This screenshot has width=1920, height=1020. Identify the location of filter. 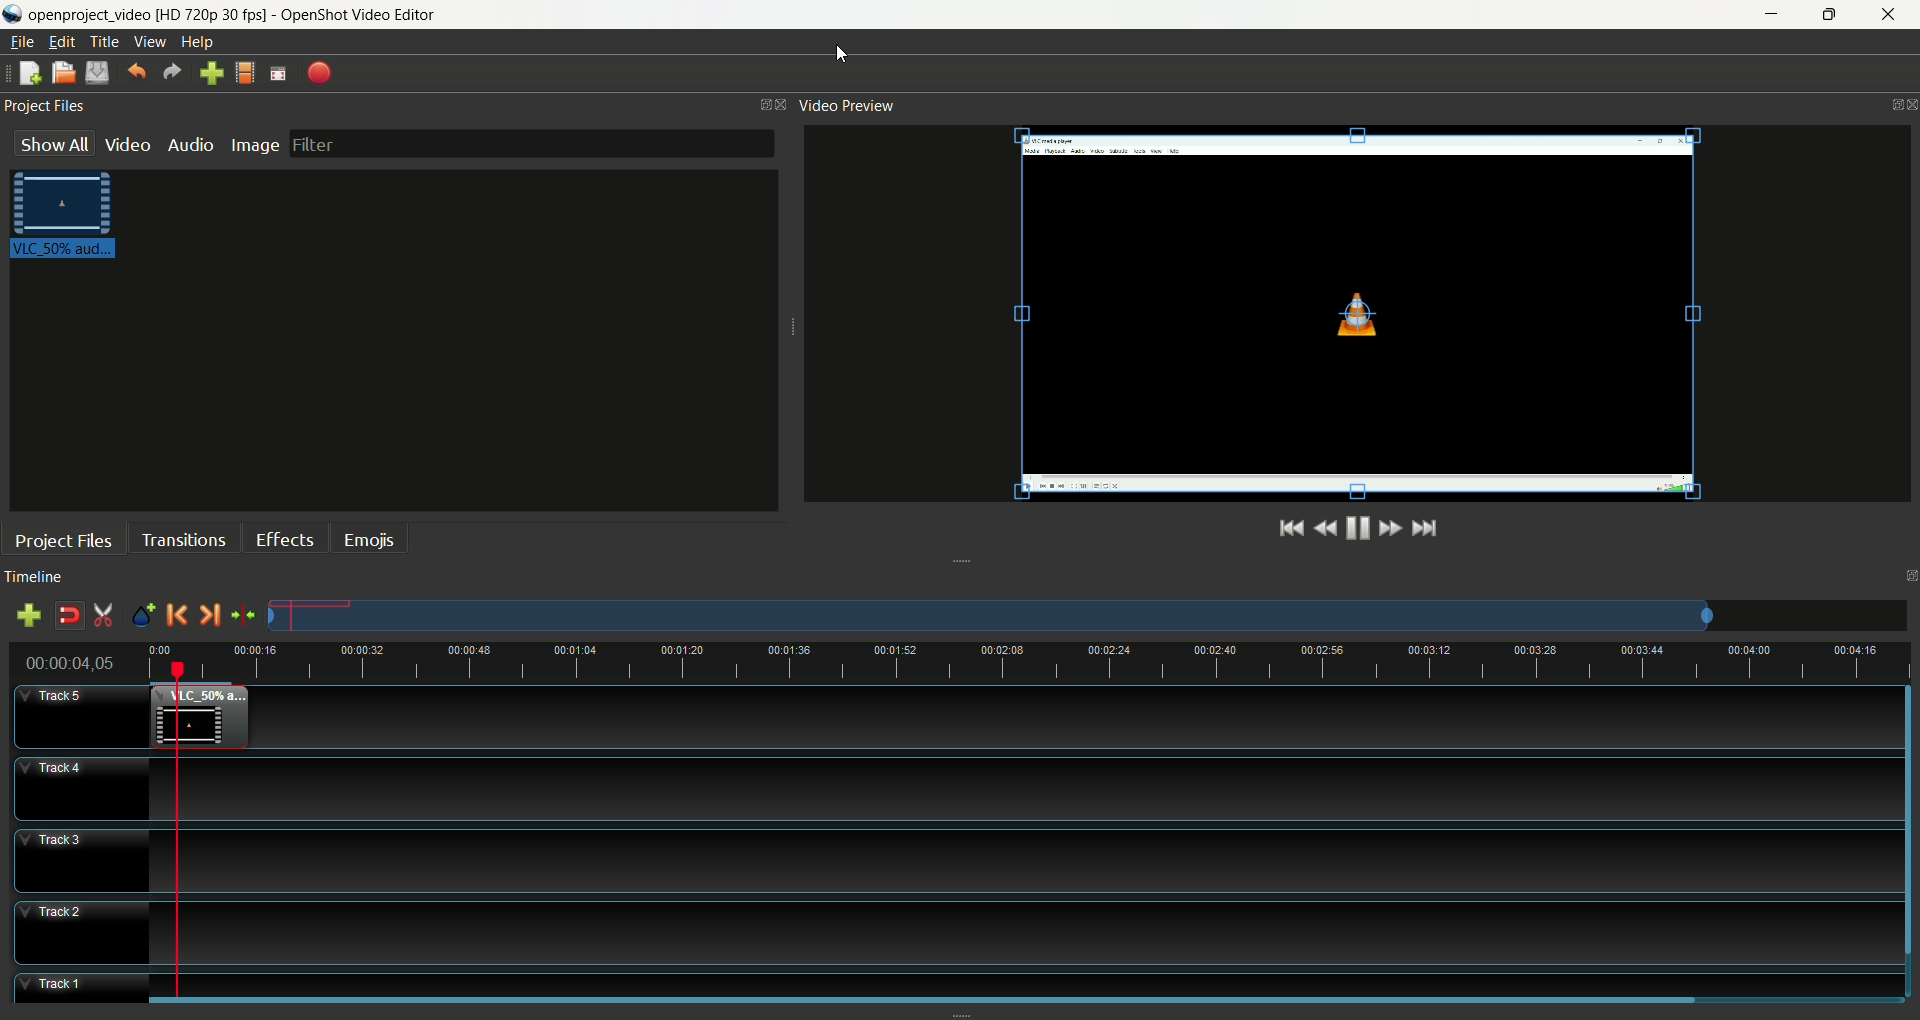
(531, 143).